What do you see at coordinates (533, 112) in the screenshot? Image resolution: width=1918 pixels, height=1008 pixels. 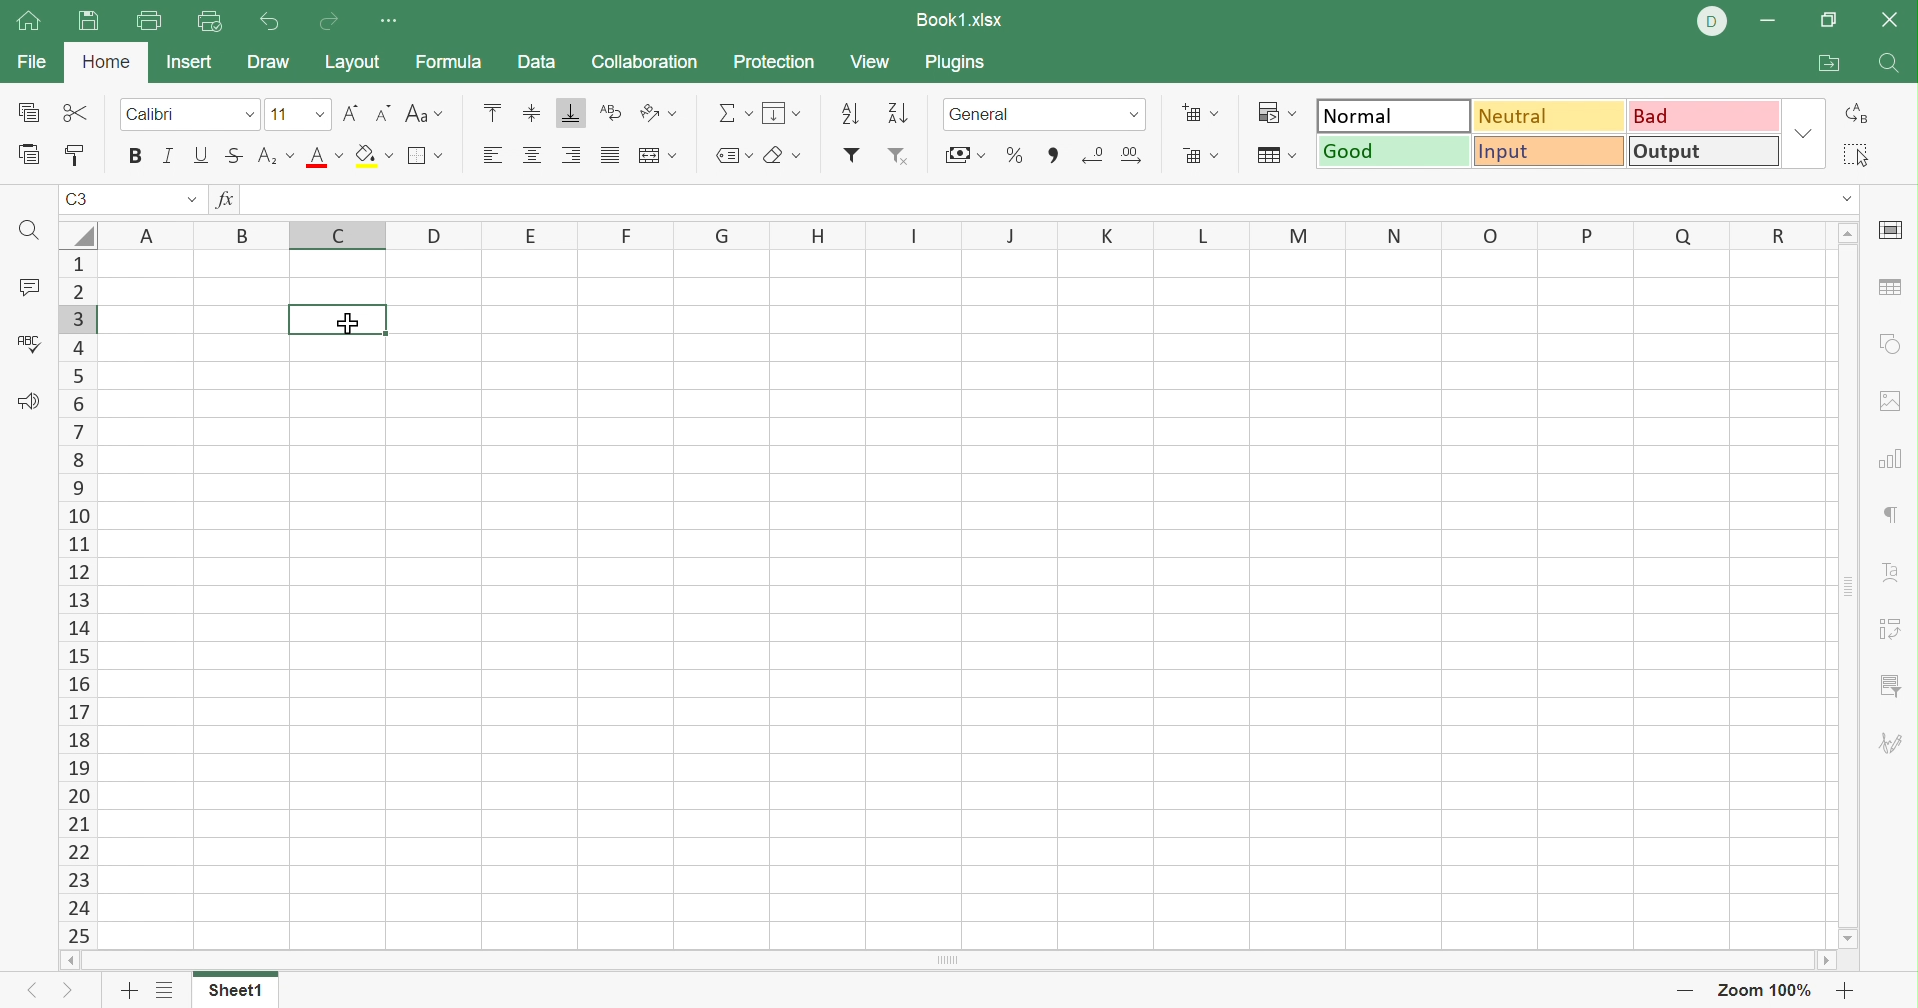 I see `Align Middle` at bounding box center [533, 112].